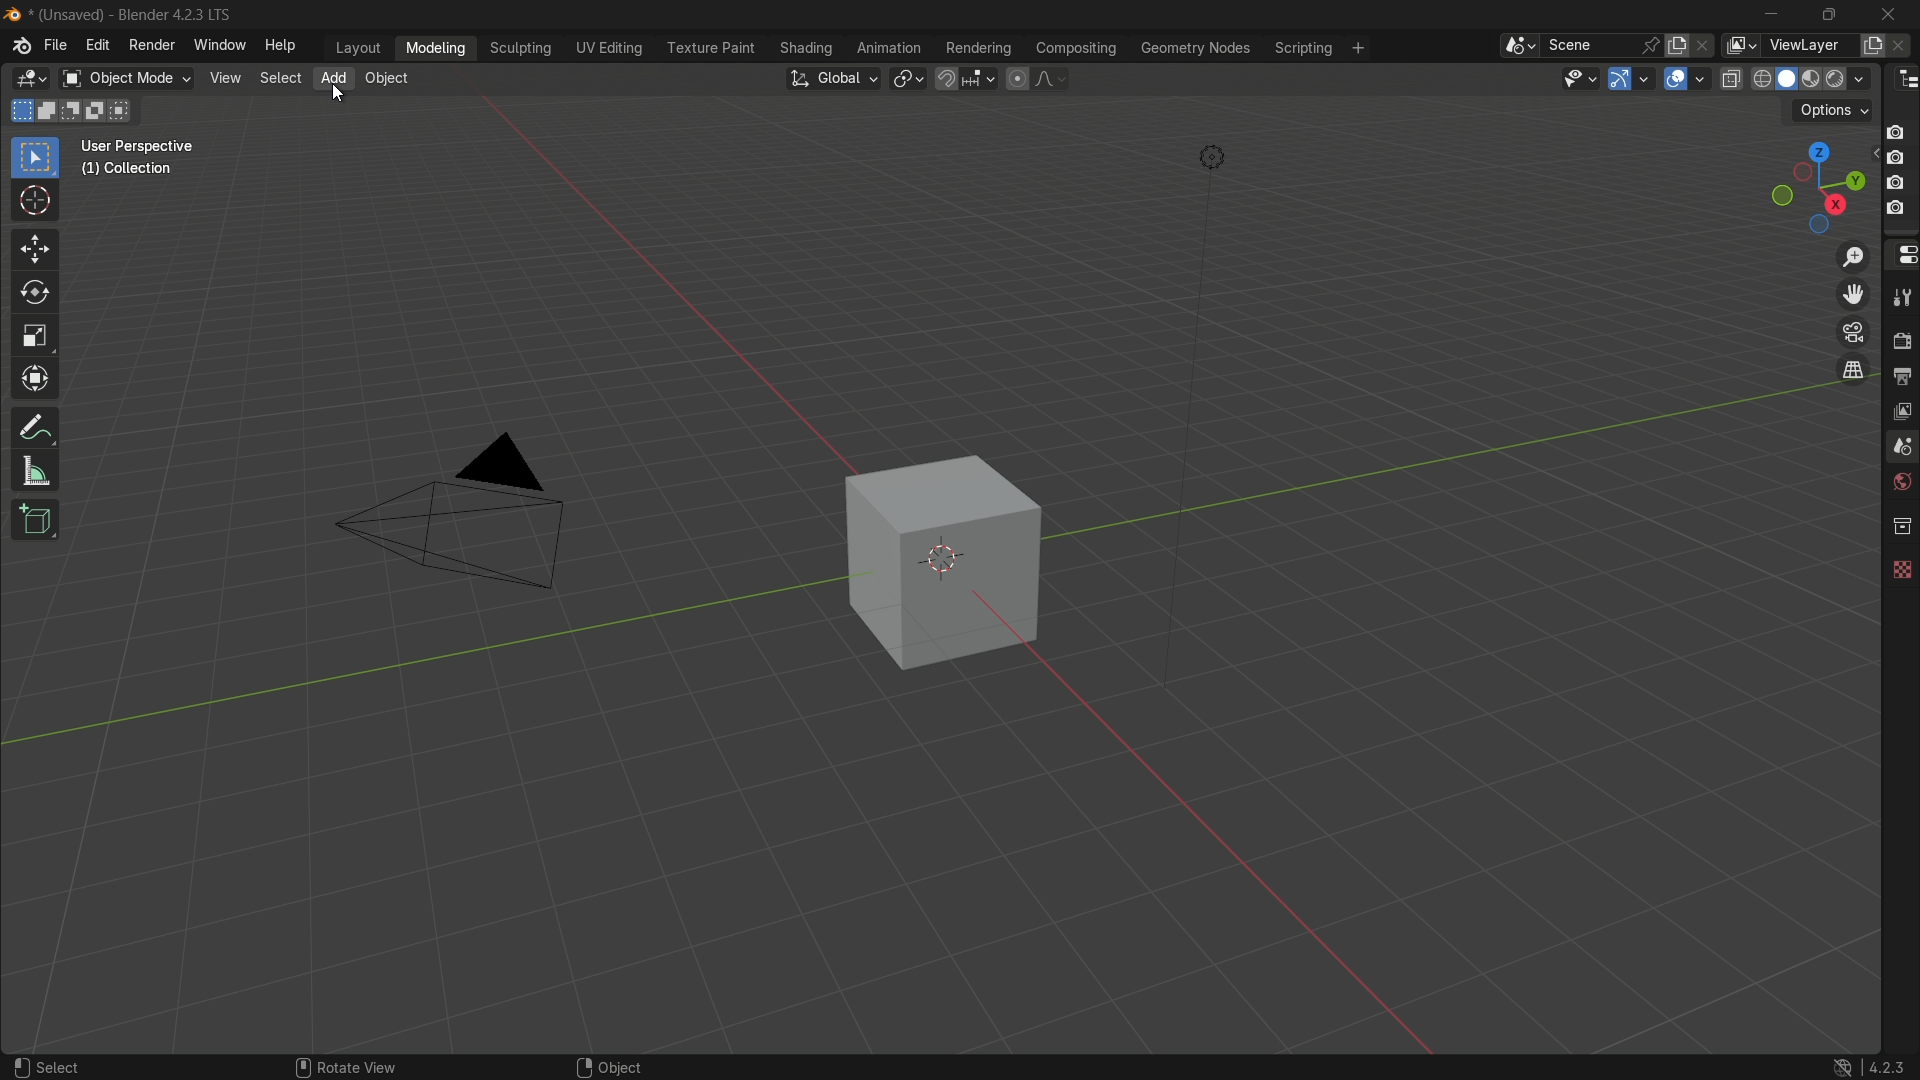 The height and width of the screenshot is (1080, 1920). I want to click on geometry nodes menu, so click(1196, 47).